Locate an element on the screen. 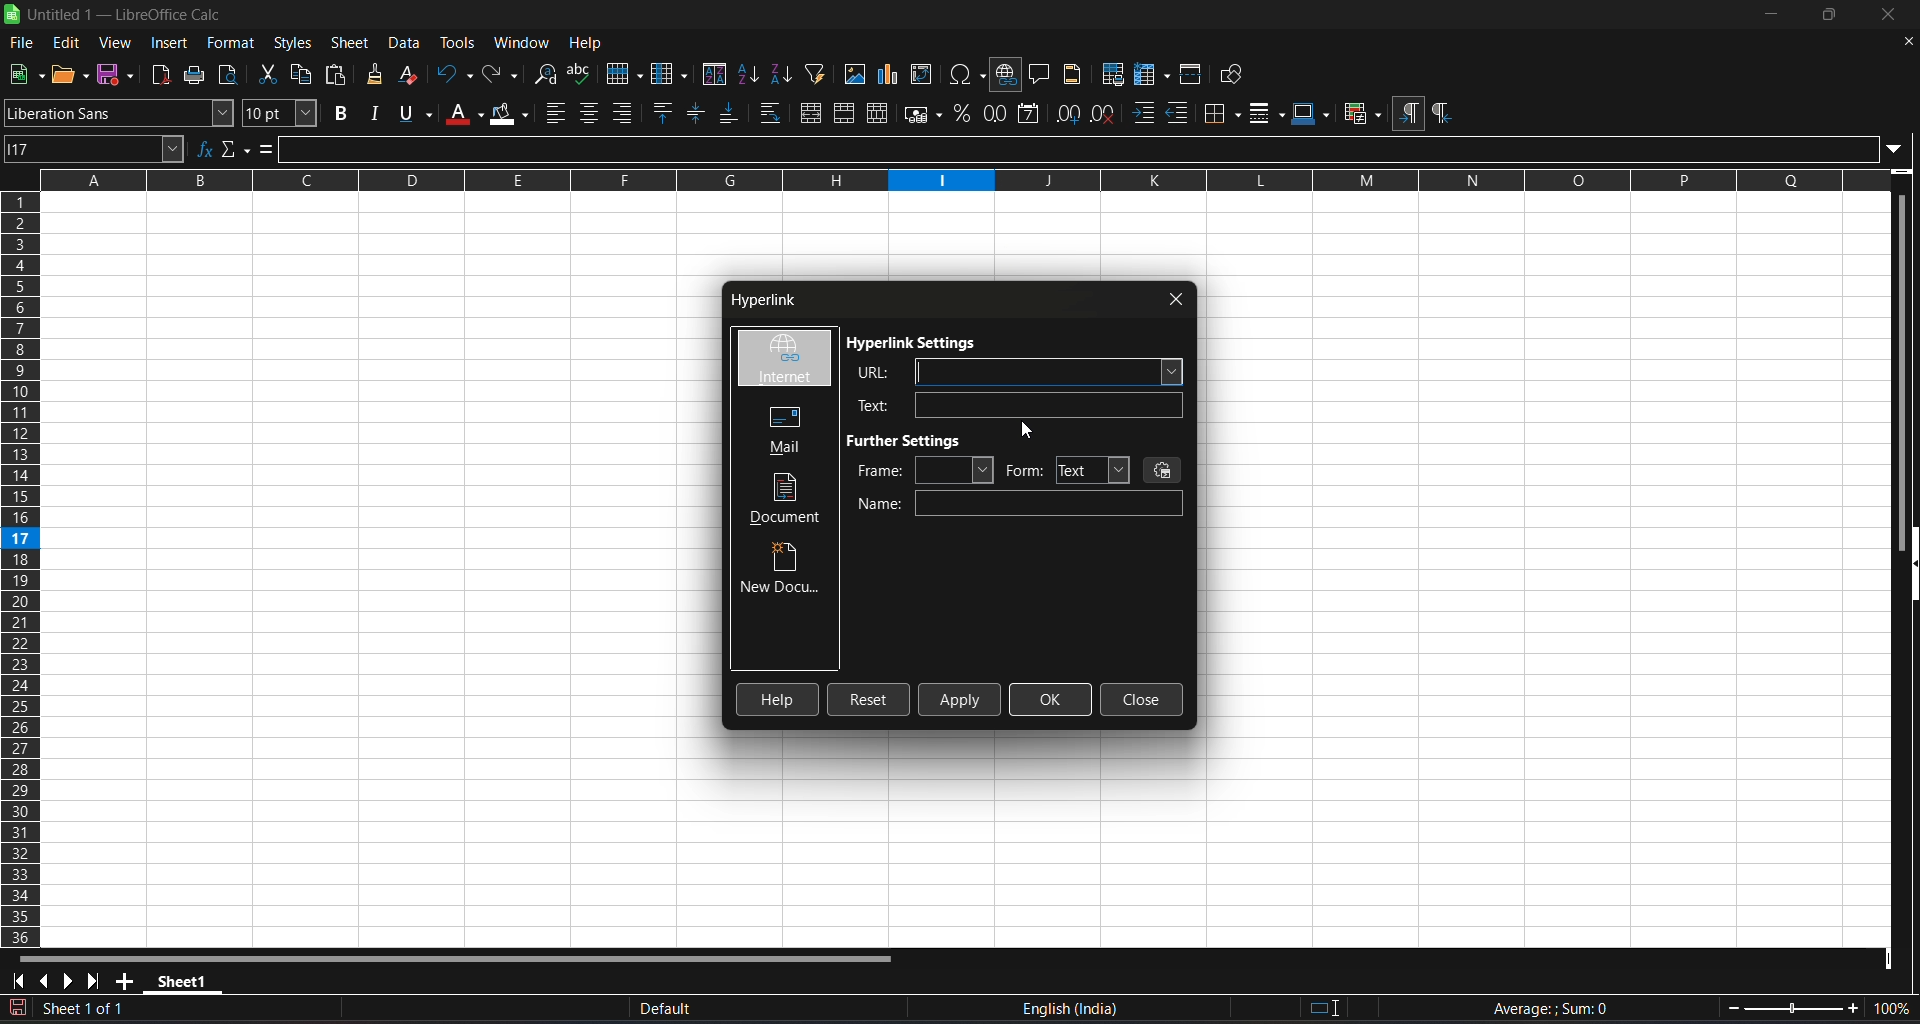  underline is located at coordinates (414, 113).